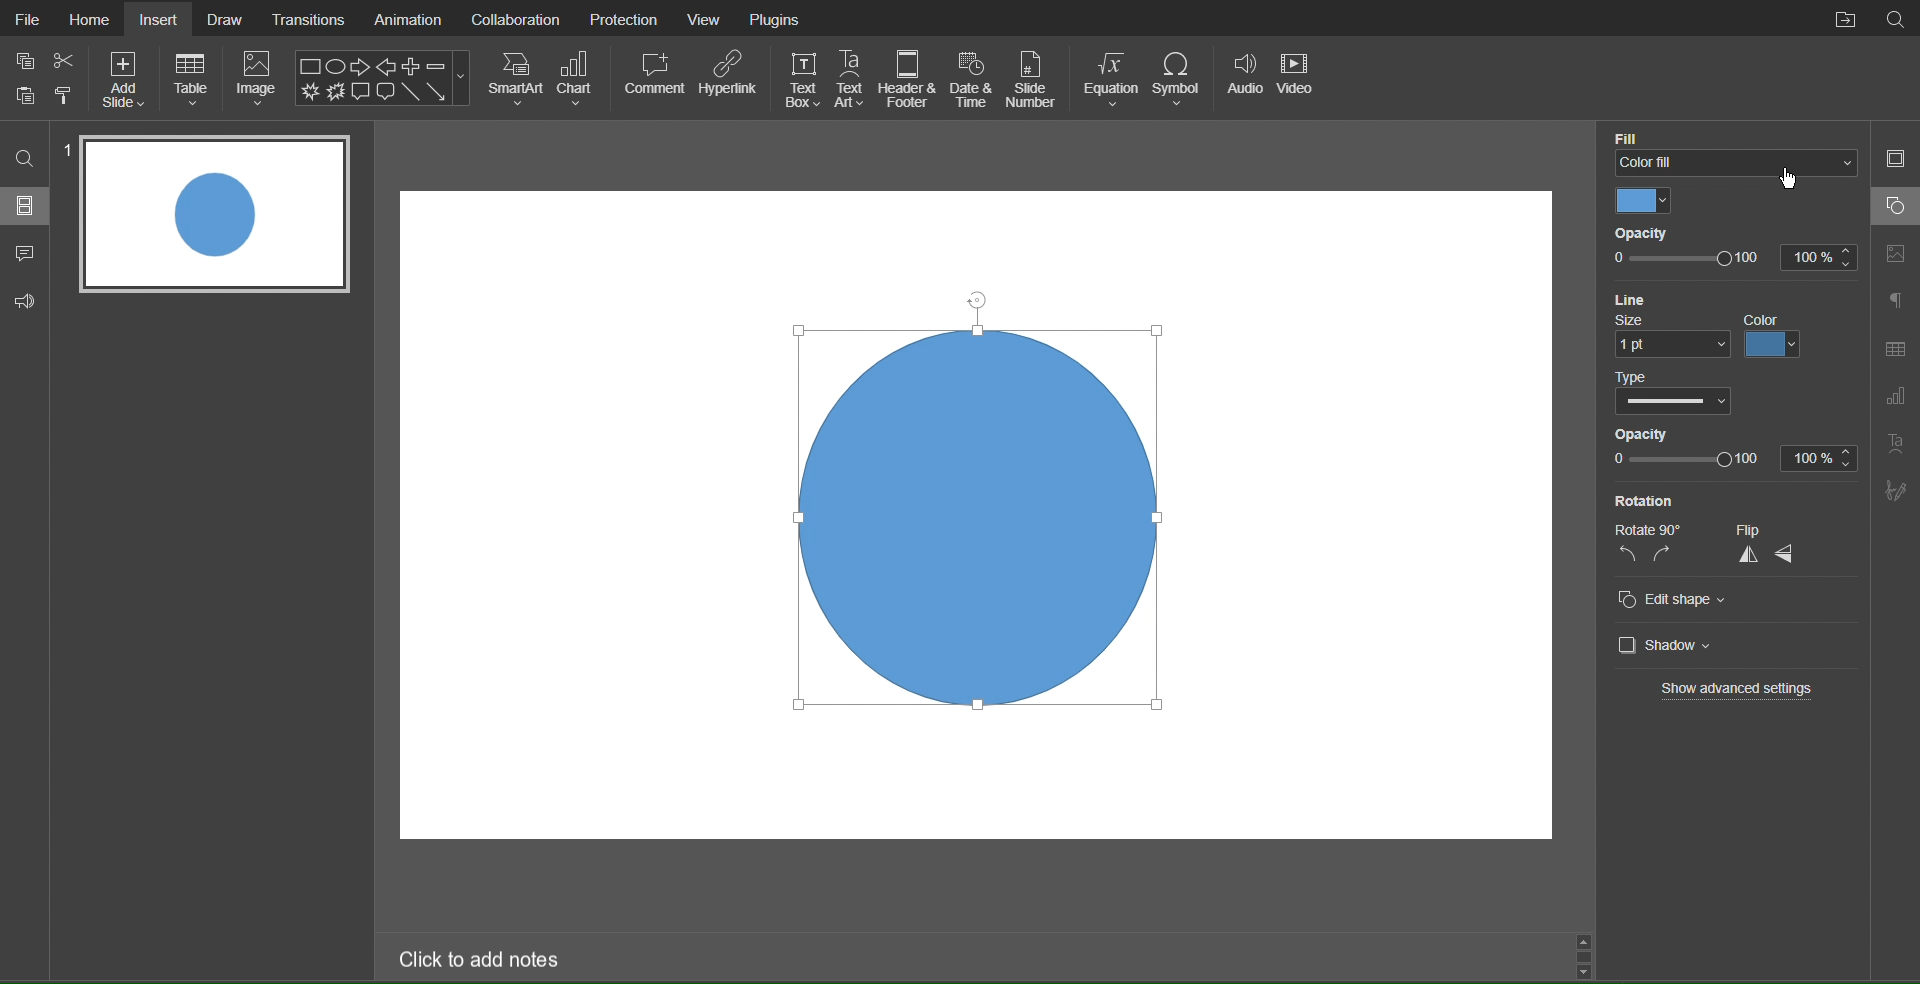 The image size is (1920, 984). I want to click on color, so click(1757, 318).